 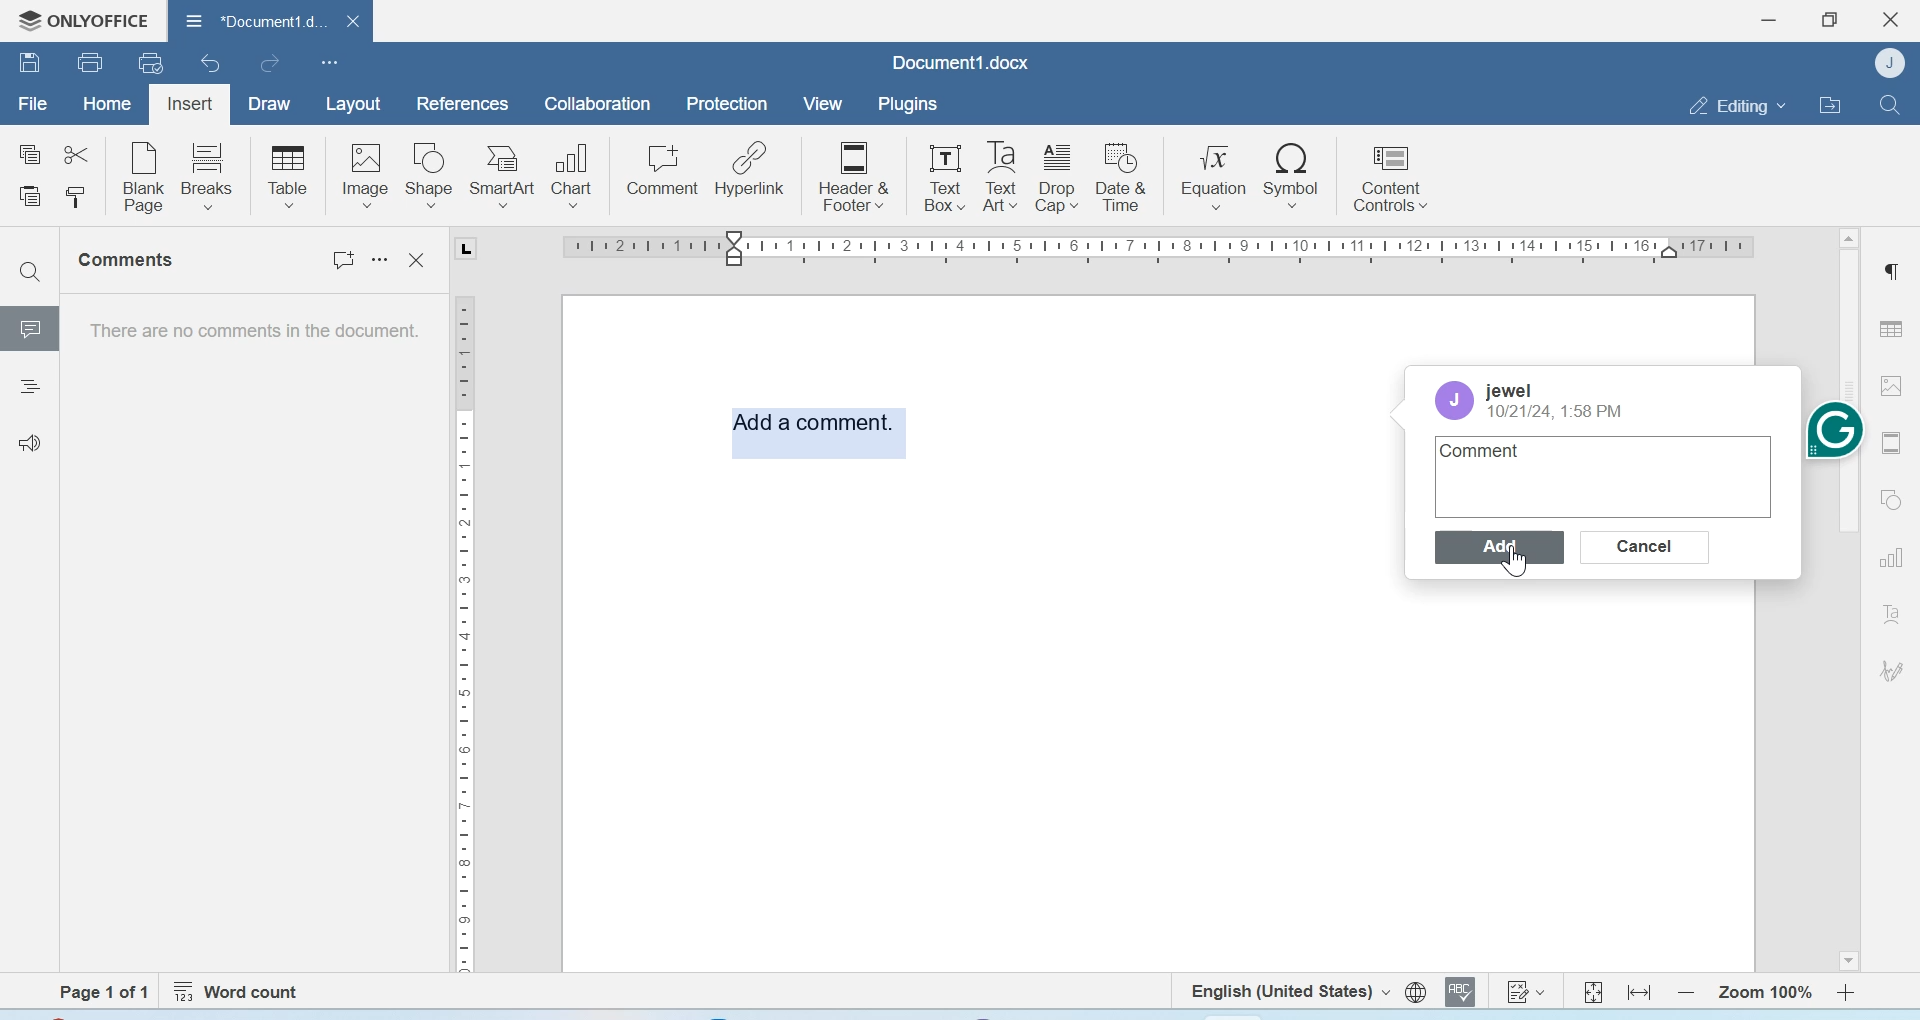 What do you see at coordinates (1888, 104) in the screenshot?
I see `Find` at bounding box center [1888, 104].